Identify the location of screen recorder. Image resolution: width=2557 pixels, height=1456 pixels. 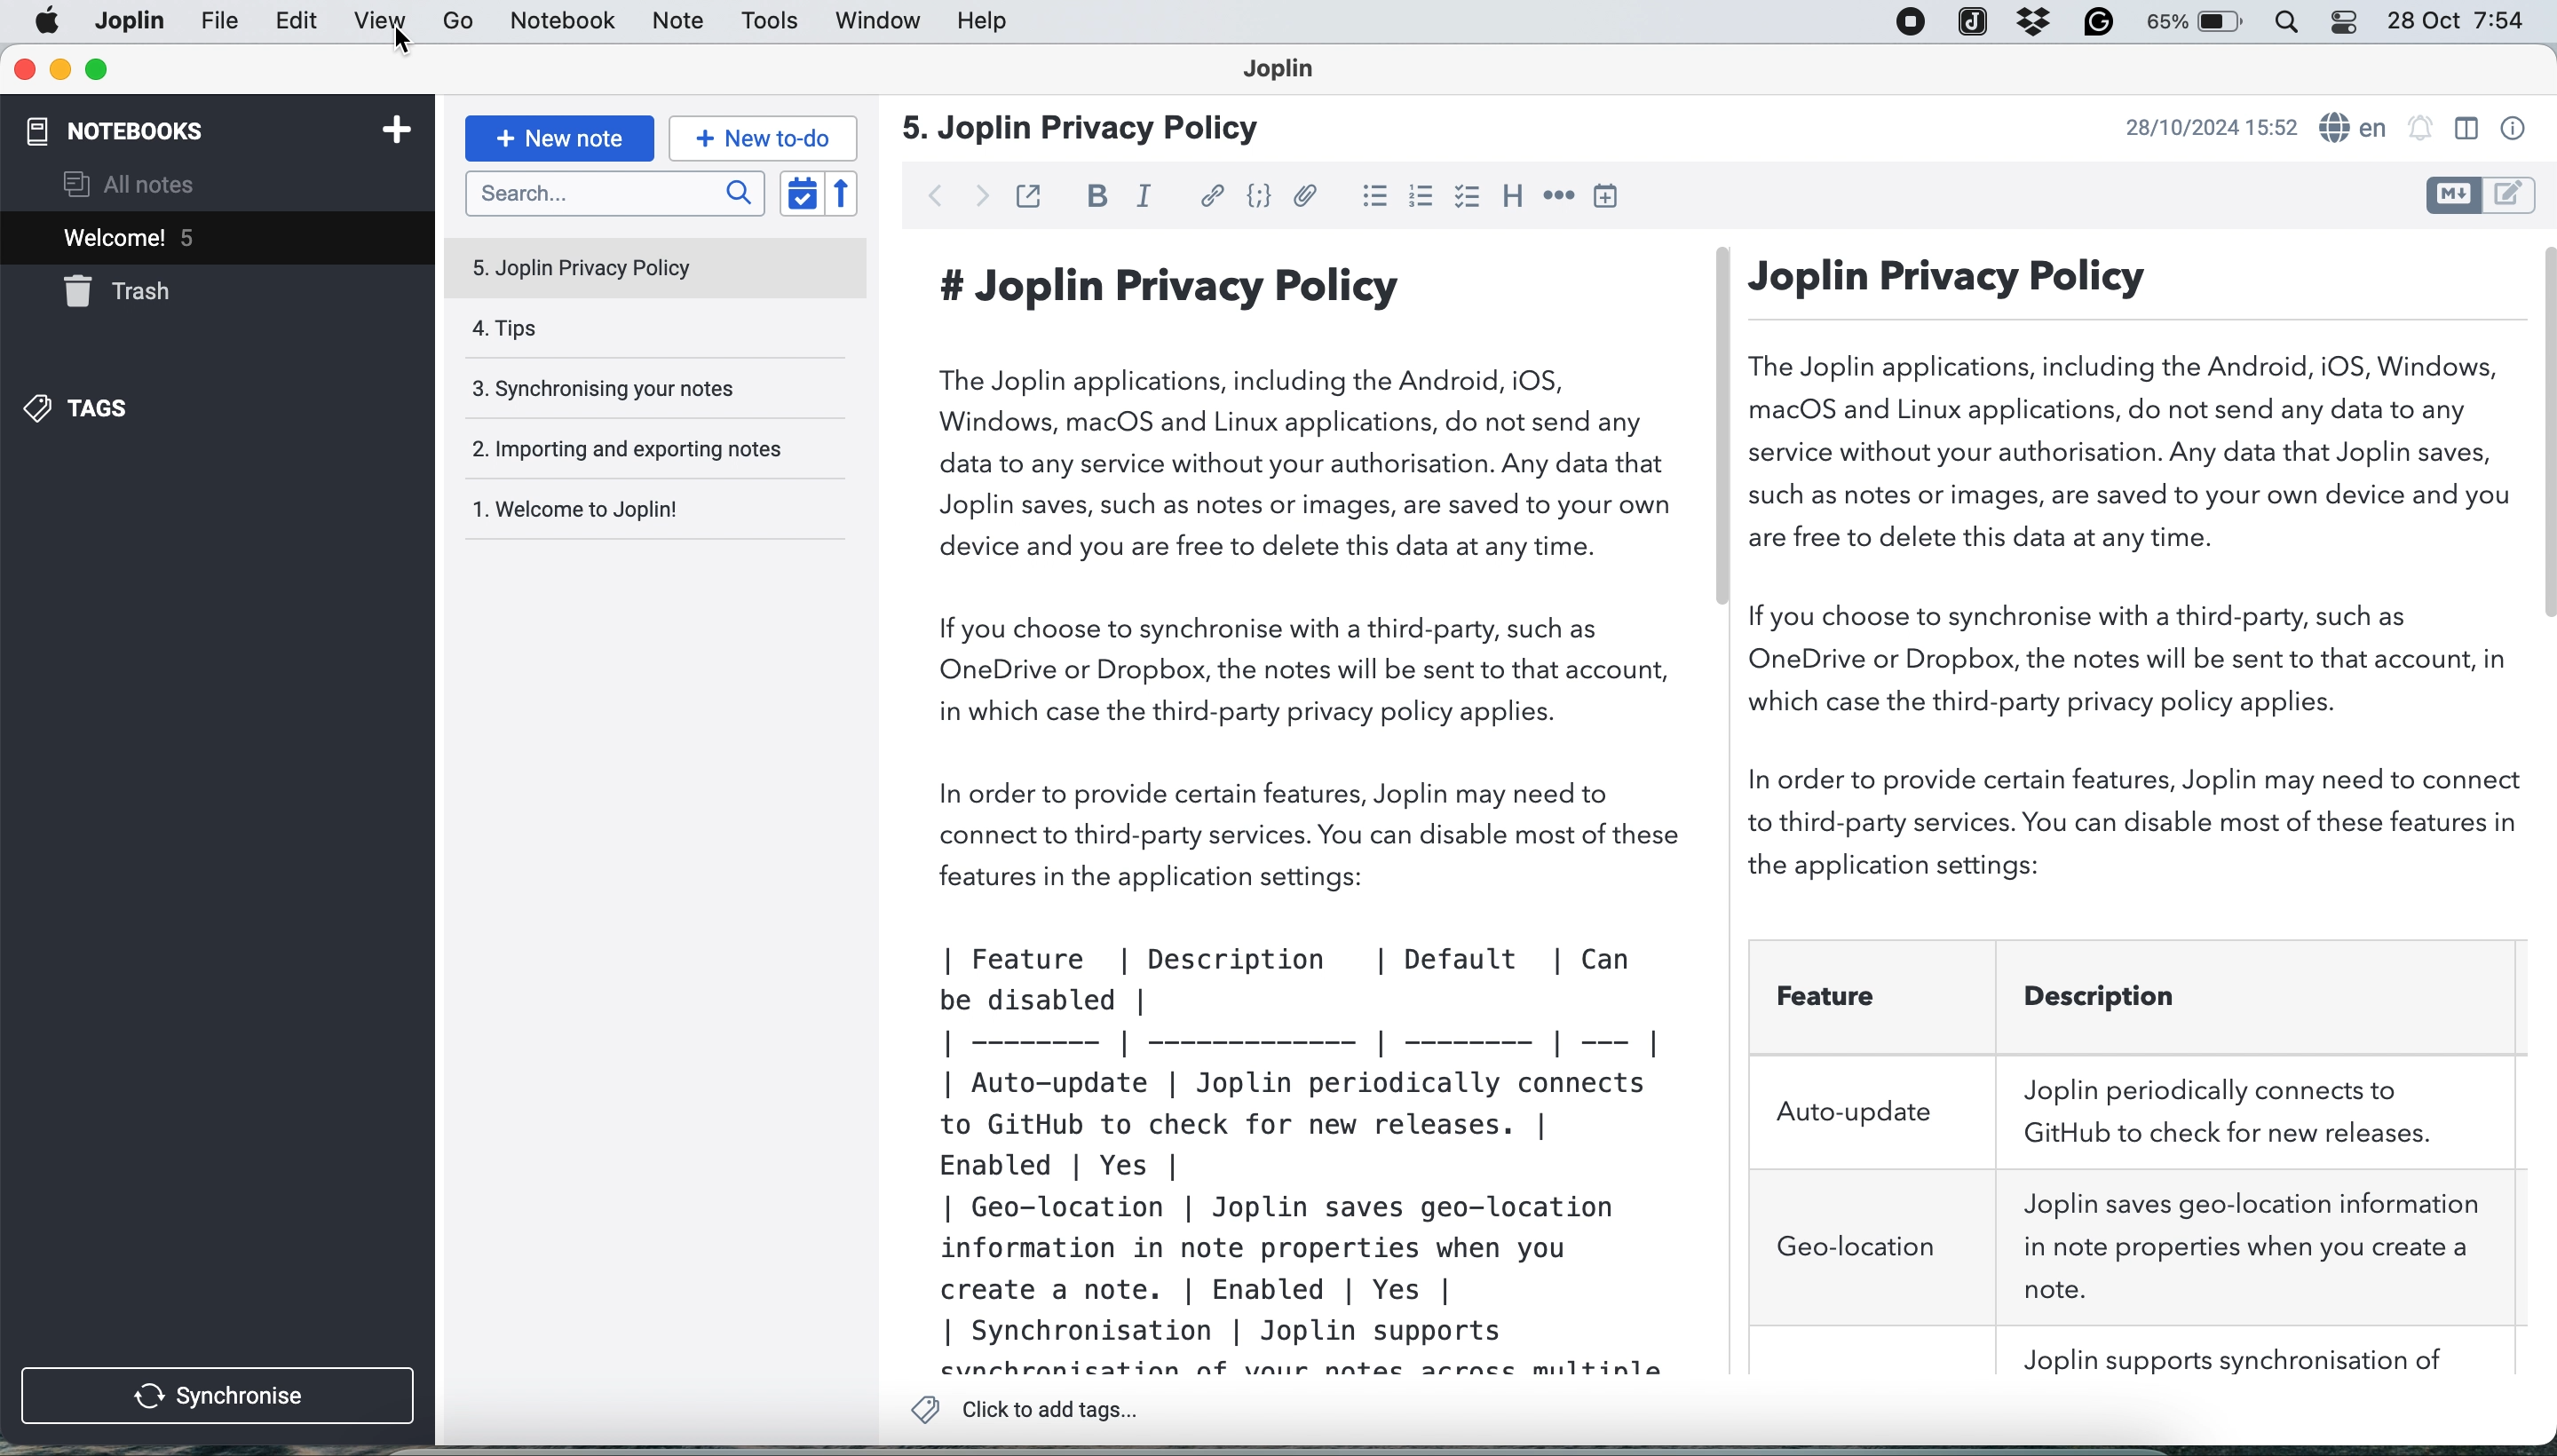
(1909, 24).